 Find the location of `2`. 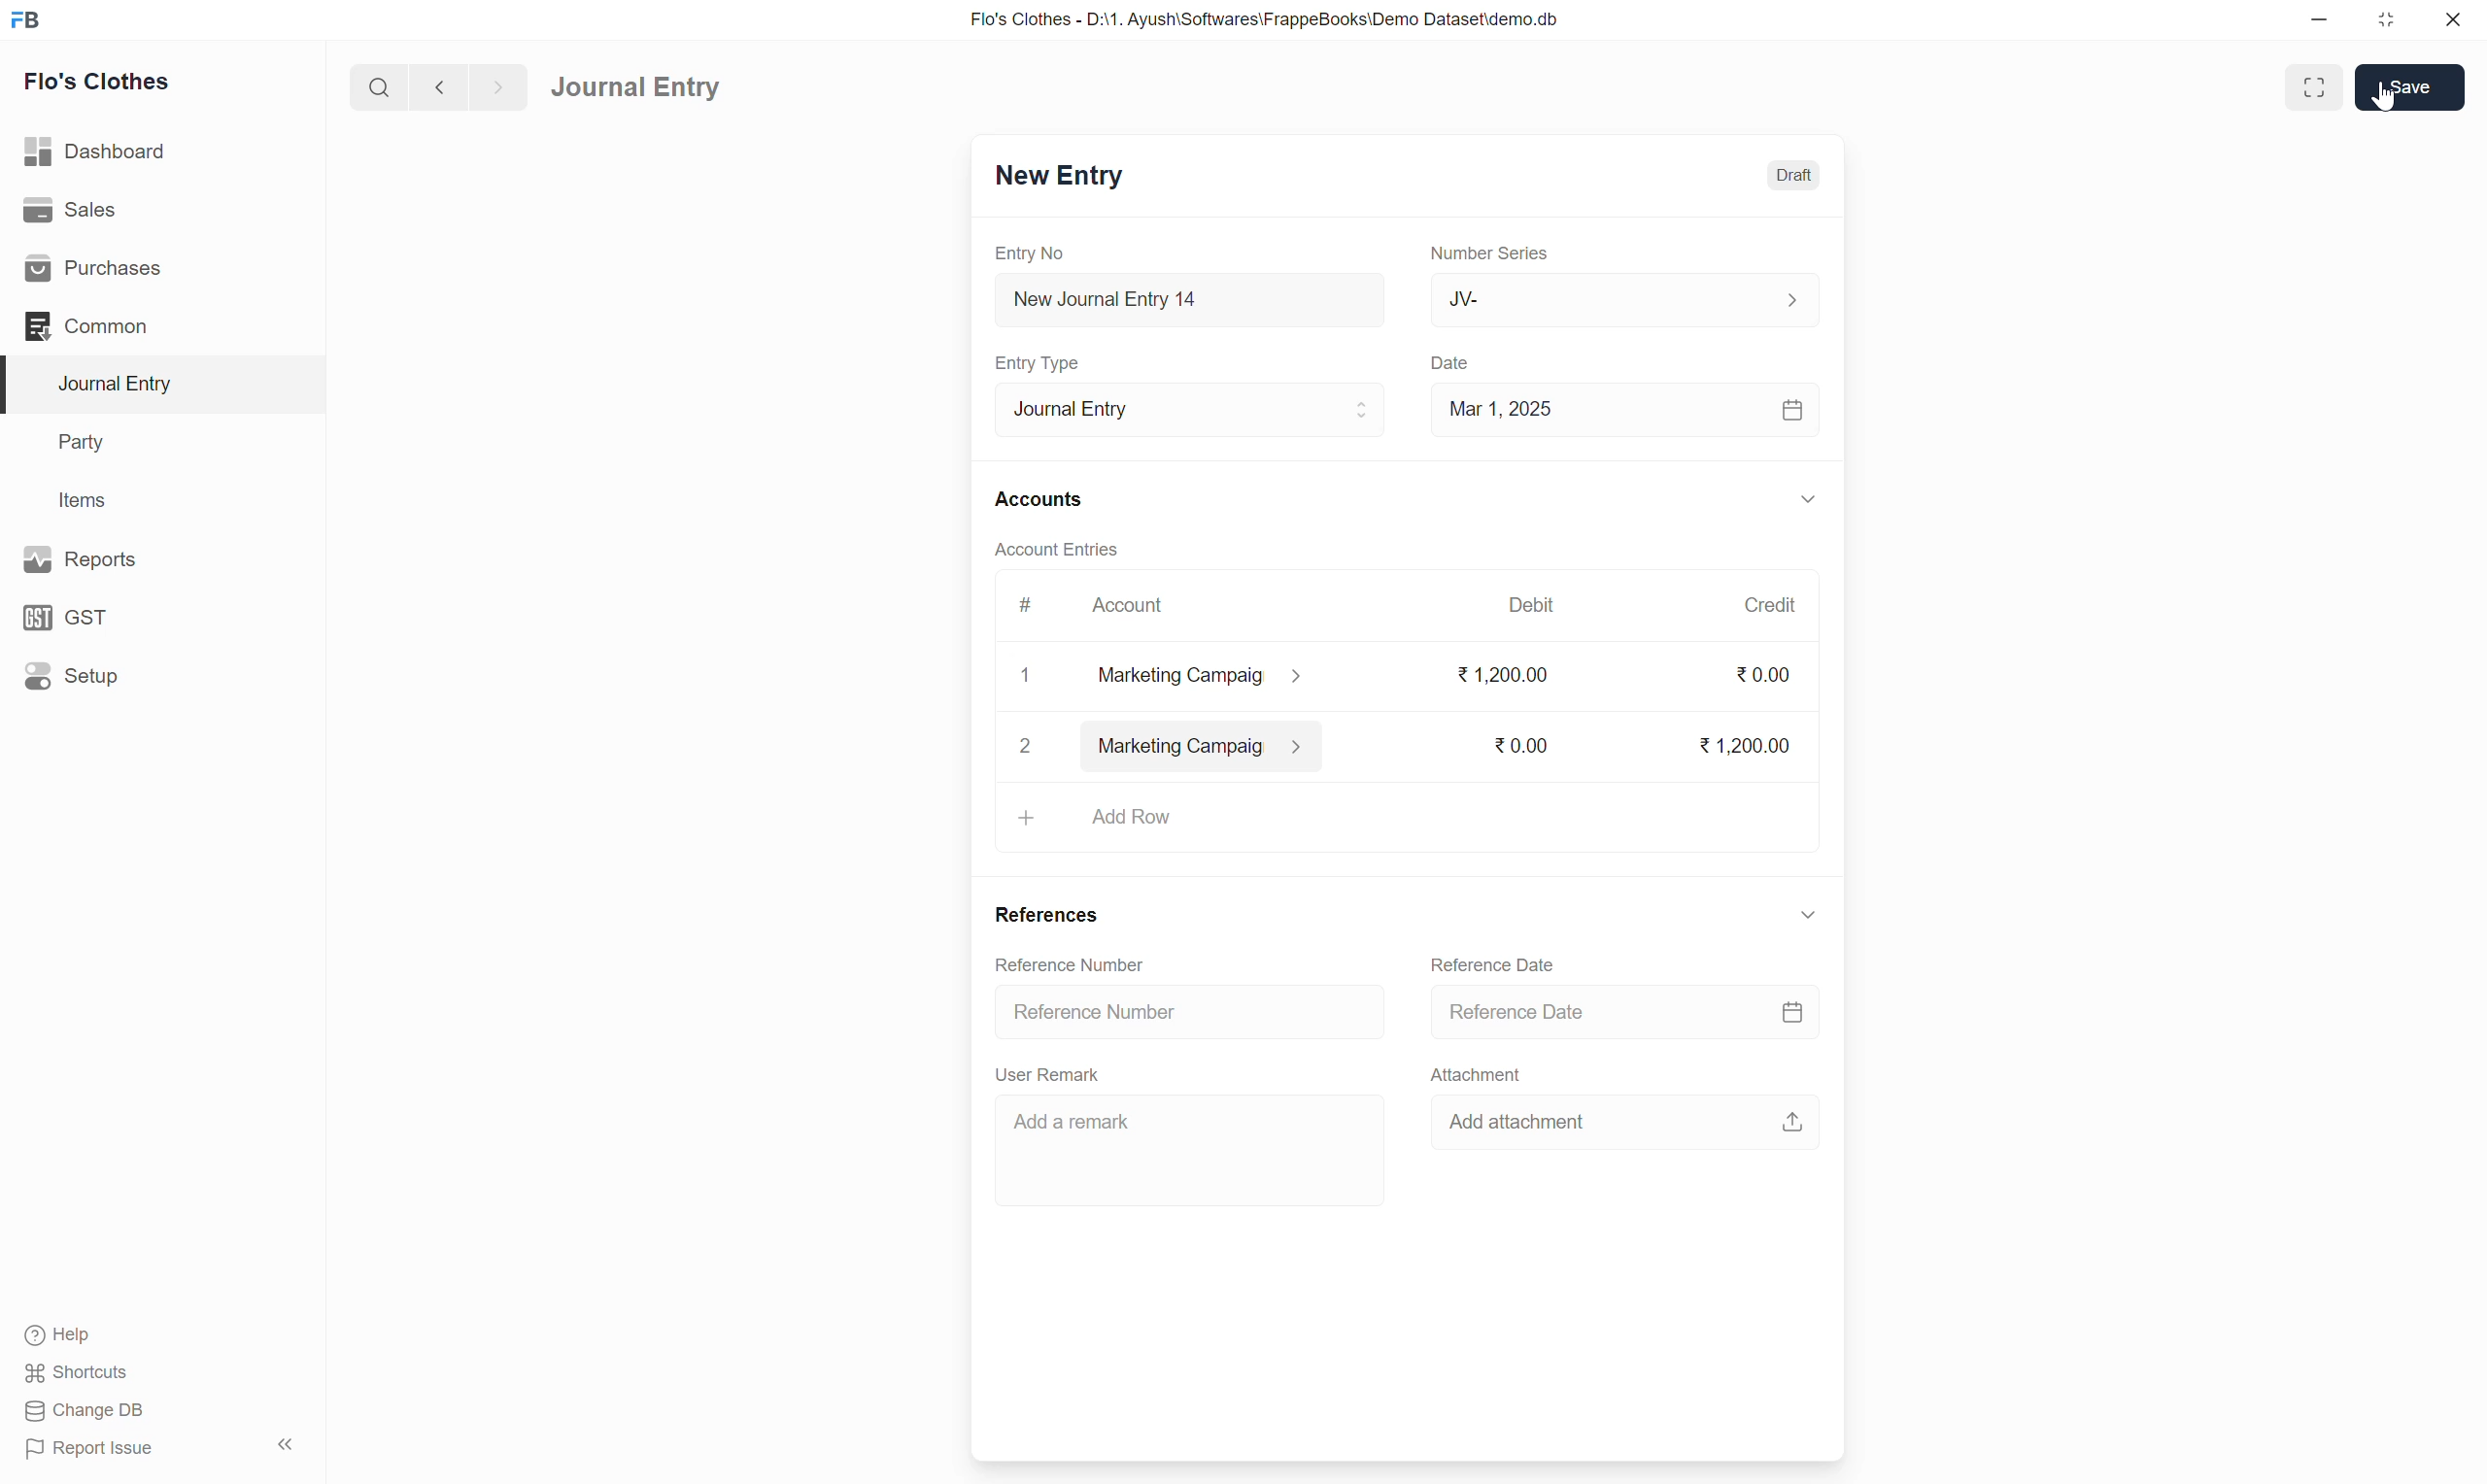

2 is located at coordinates (1023, 745).